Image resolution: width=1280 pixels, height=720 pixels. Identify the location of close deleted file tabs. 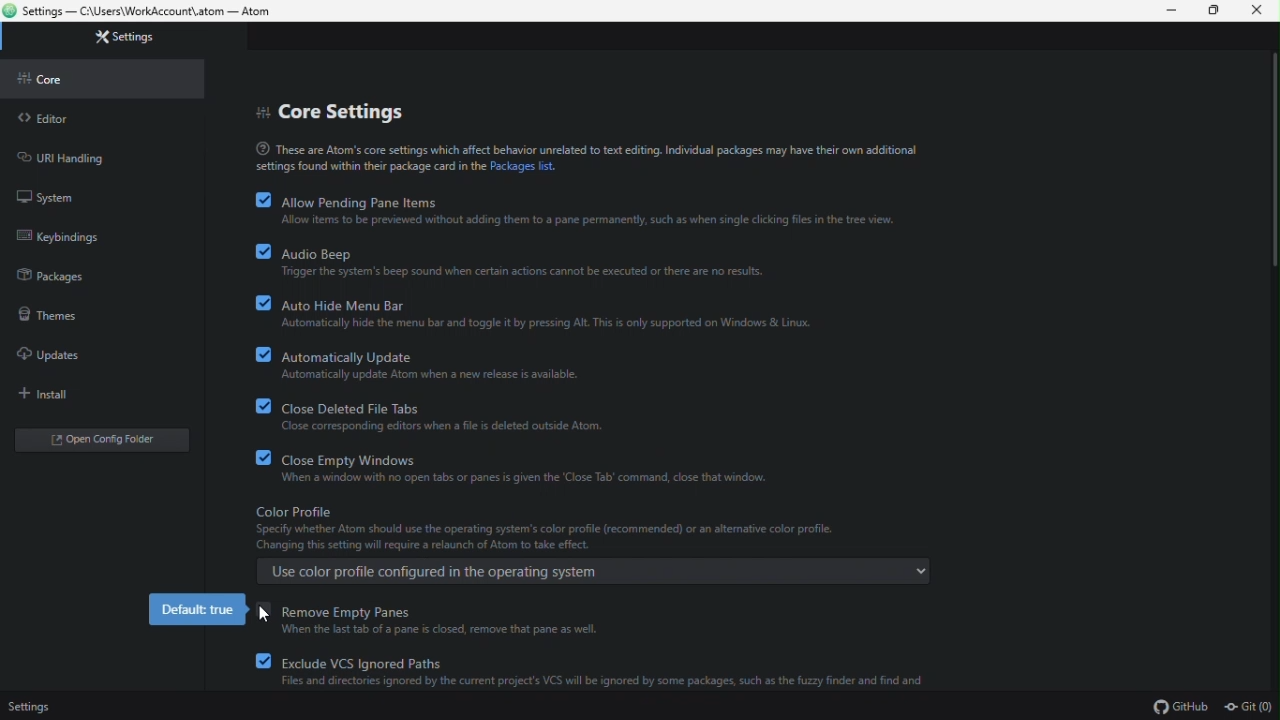
(448, 415).